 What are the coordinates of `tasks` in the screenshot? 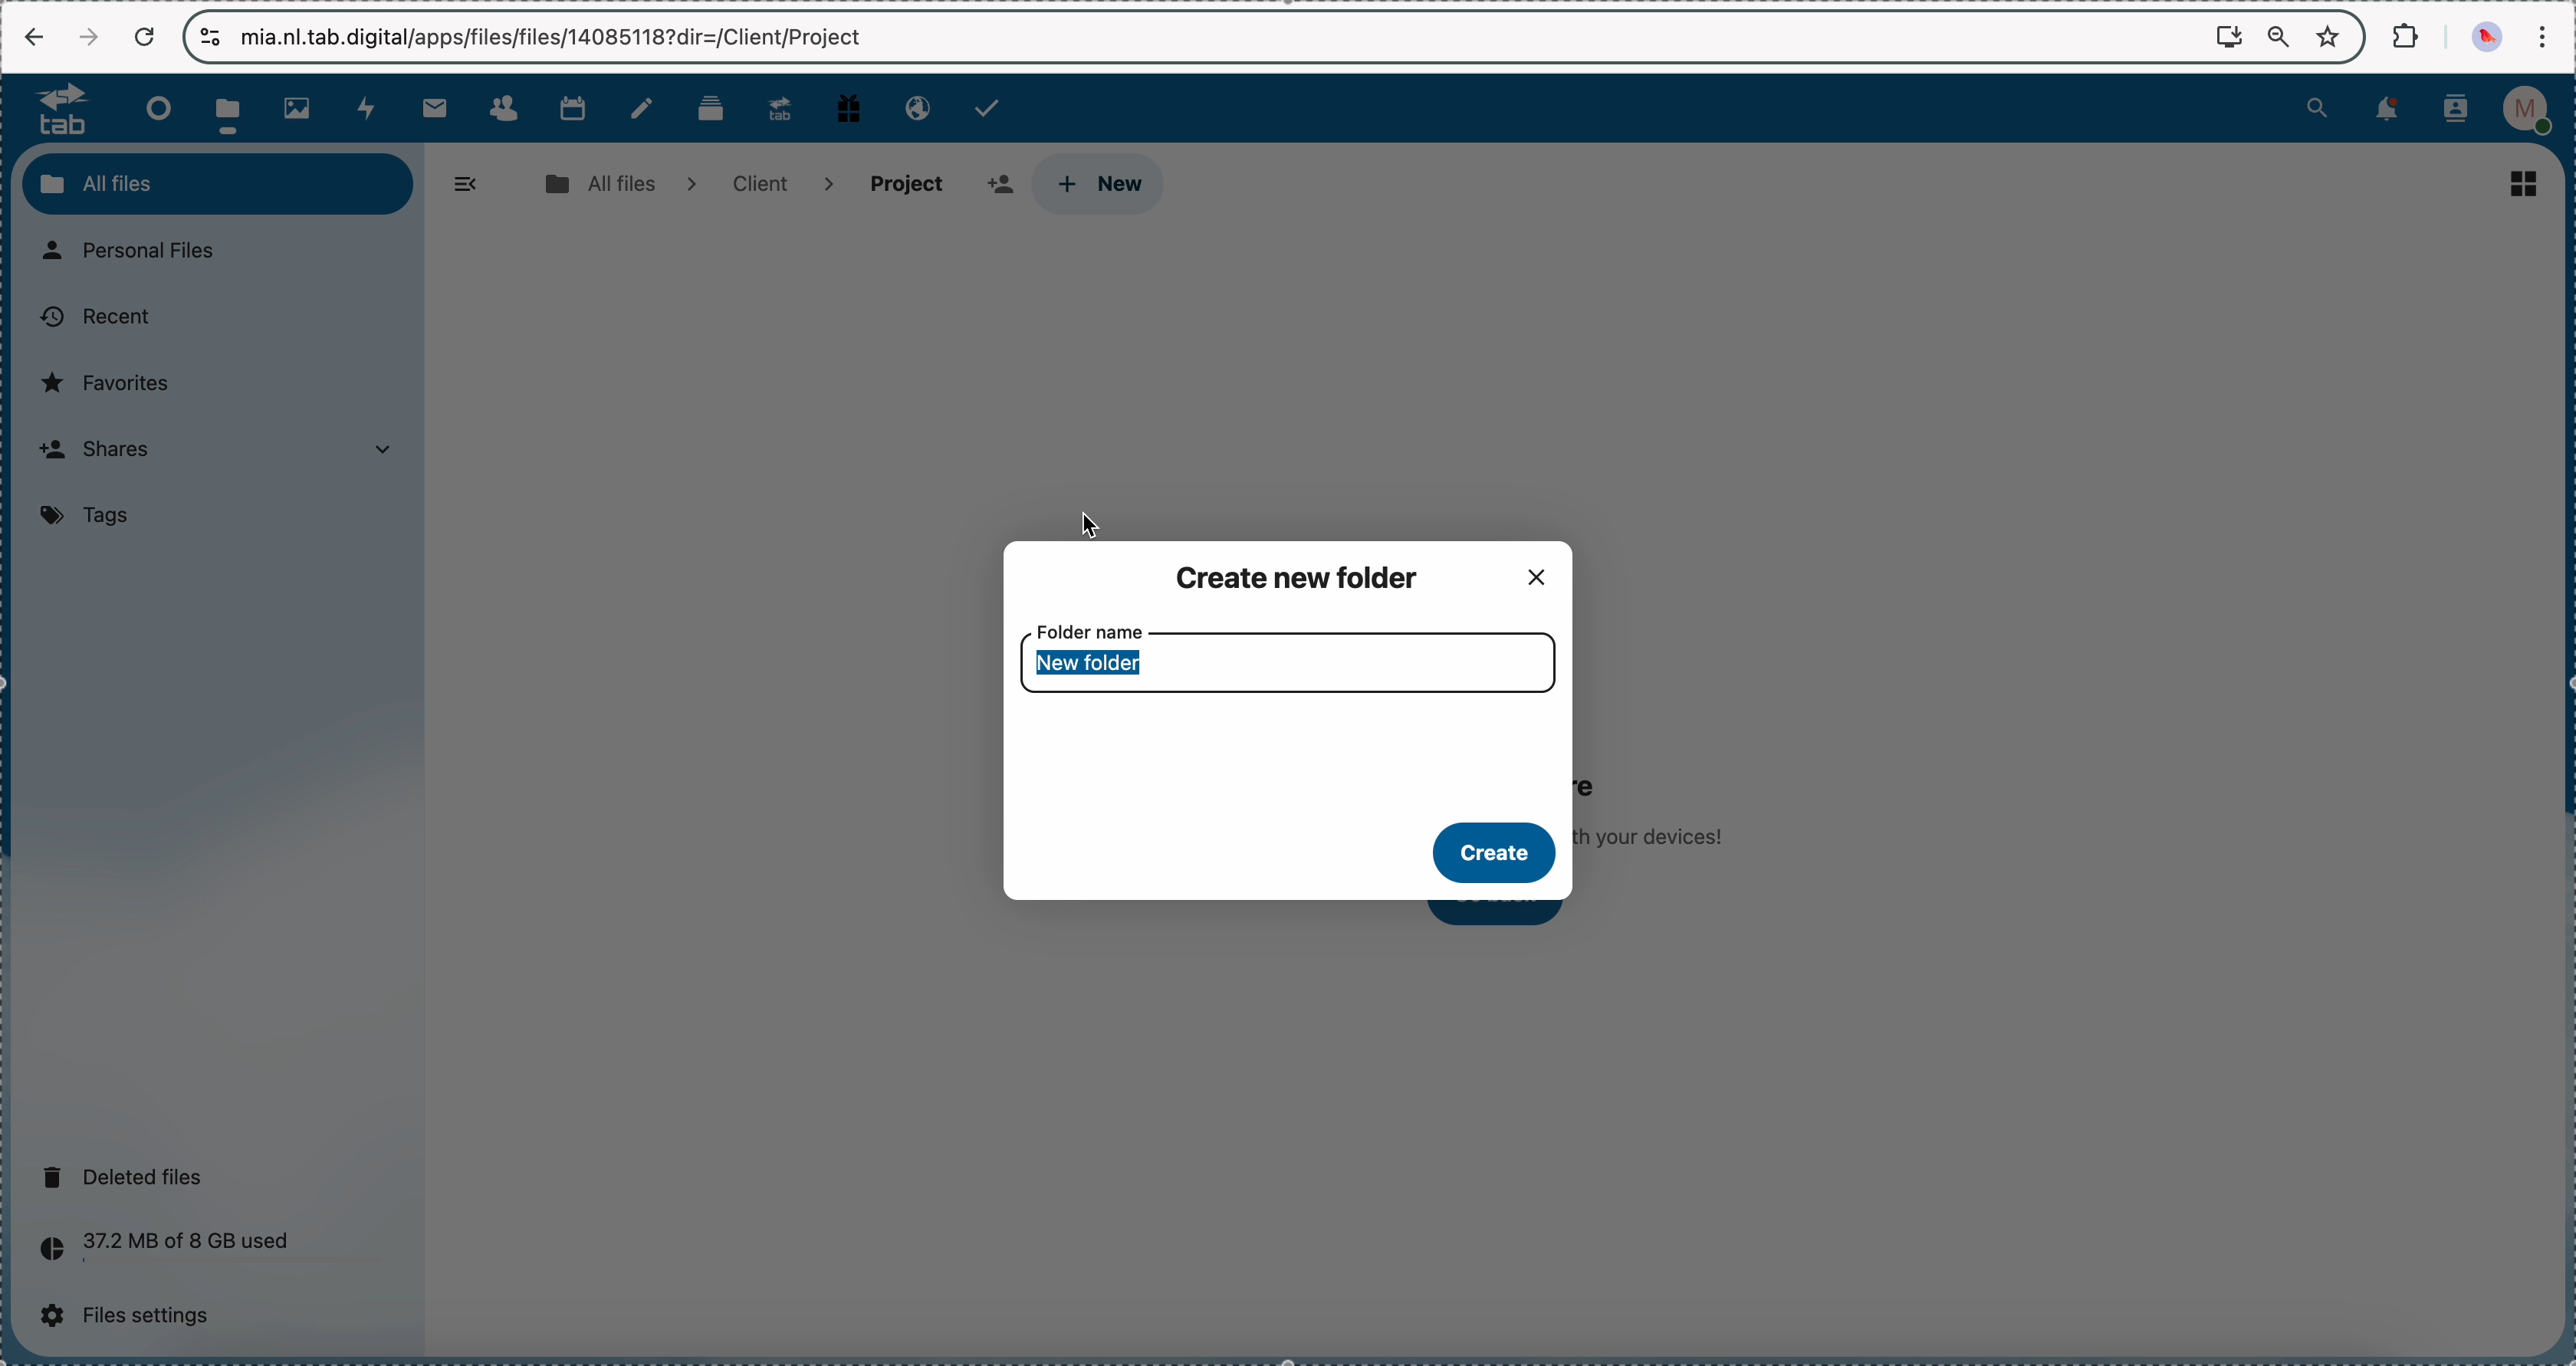 It's located at (990, 108).